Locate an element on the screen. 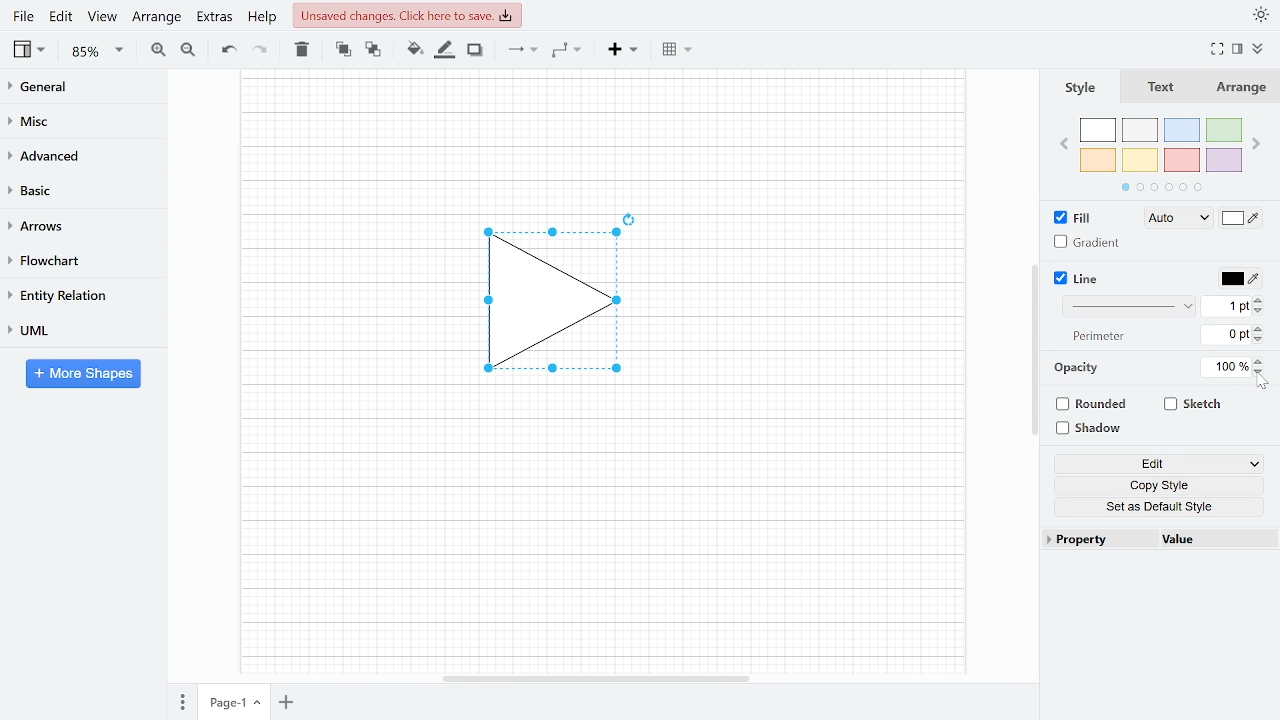 This screenshot has height=720, width=1280. pages in color section is located at coordinates (1159, 185).